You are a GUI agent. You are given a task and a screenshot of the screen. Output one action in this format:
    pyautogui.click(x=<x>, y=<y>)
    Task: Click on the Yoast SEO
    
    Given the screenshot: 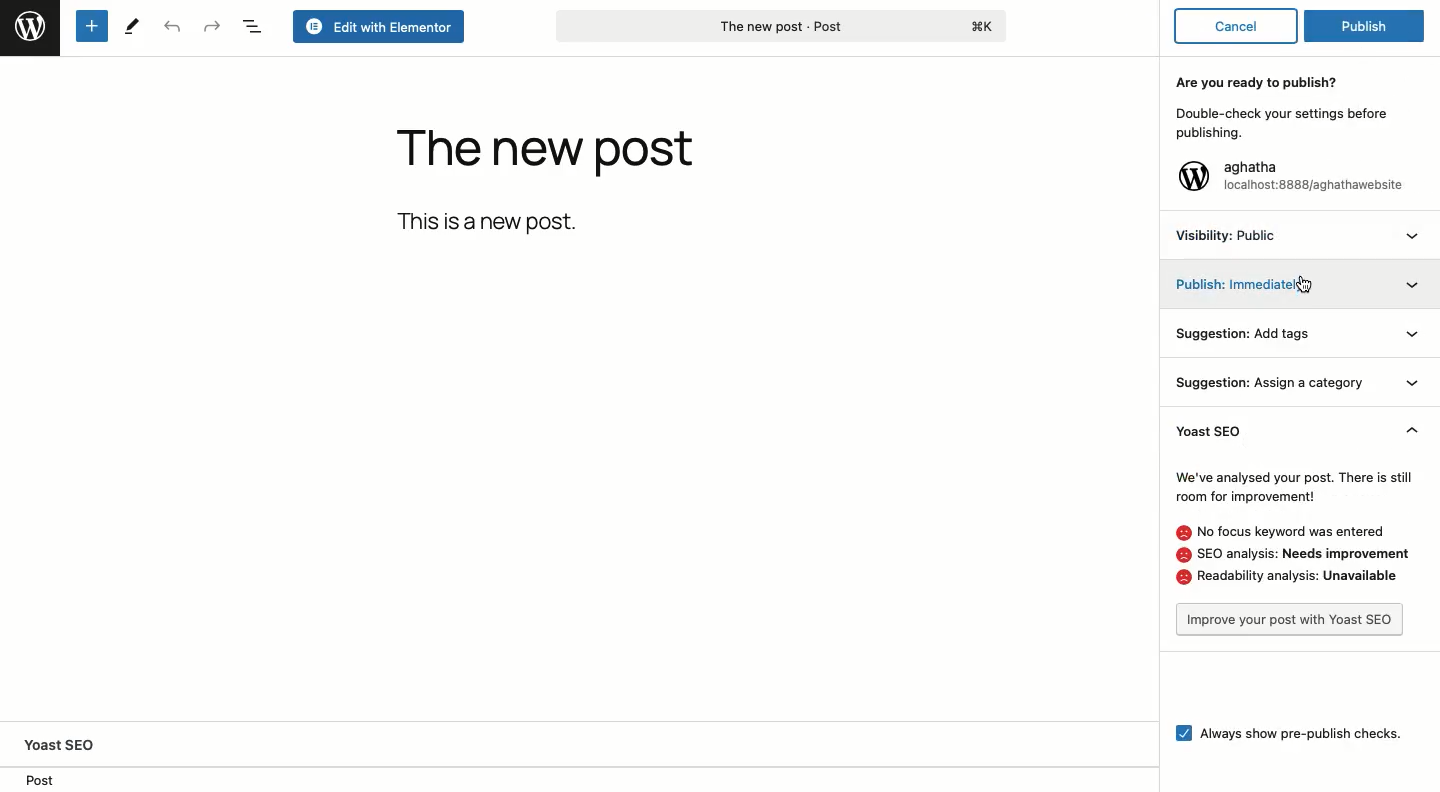 What is the action you would take?
    pyautogui.click(x=86, y=744)
    